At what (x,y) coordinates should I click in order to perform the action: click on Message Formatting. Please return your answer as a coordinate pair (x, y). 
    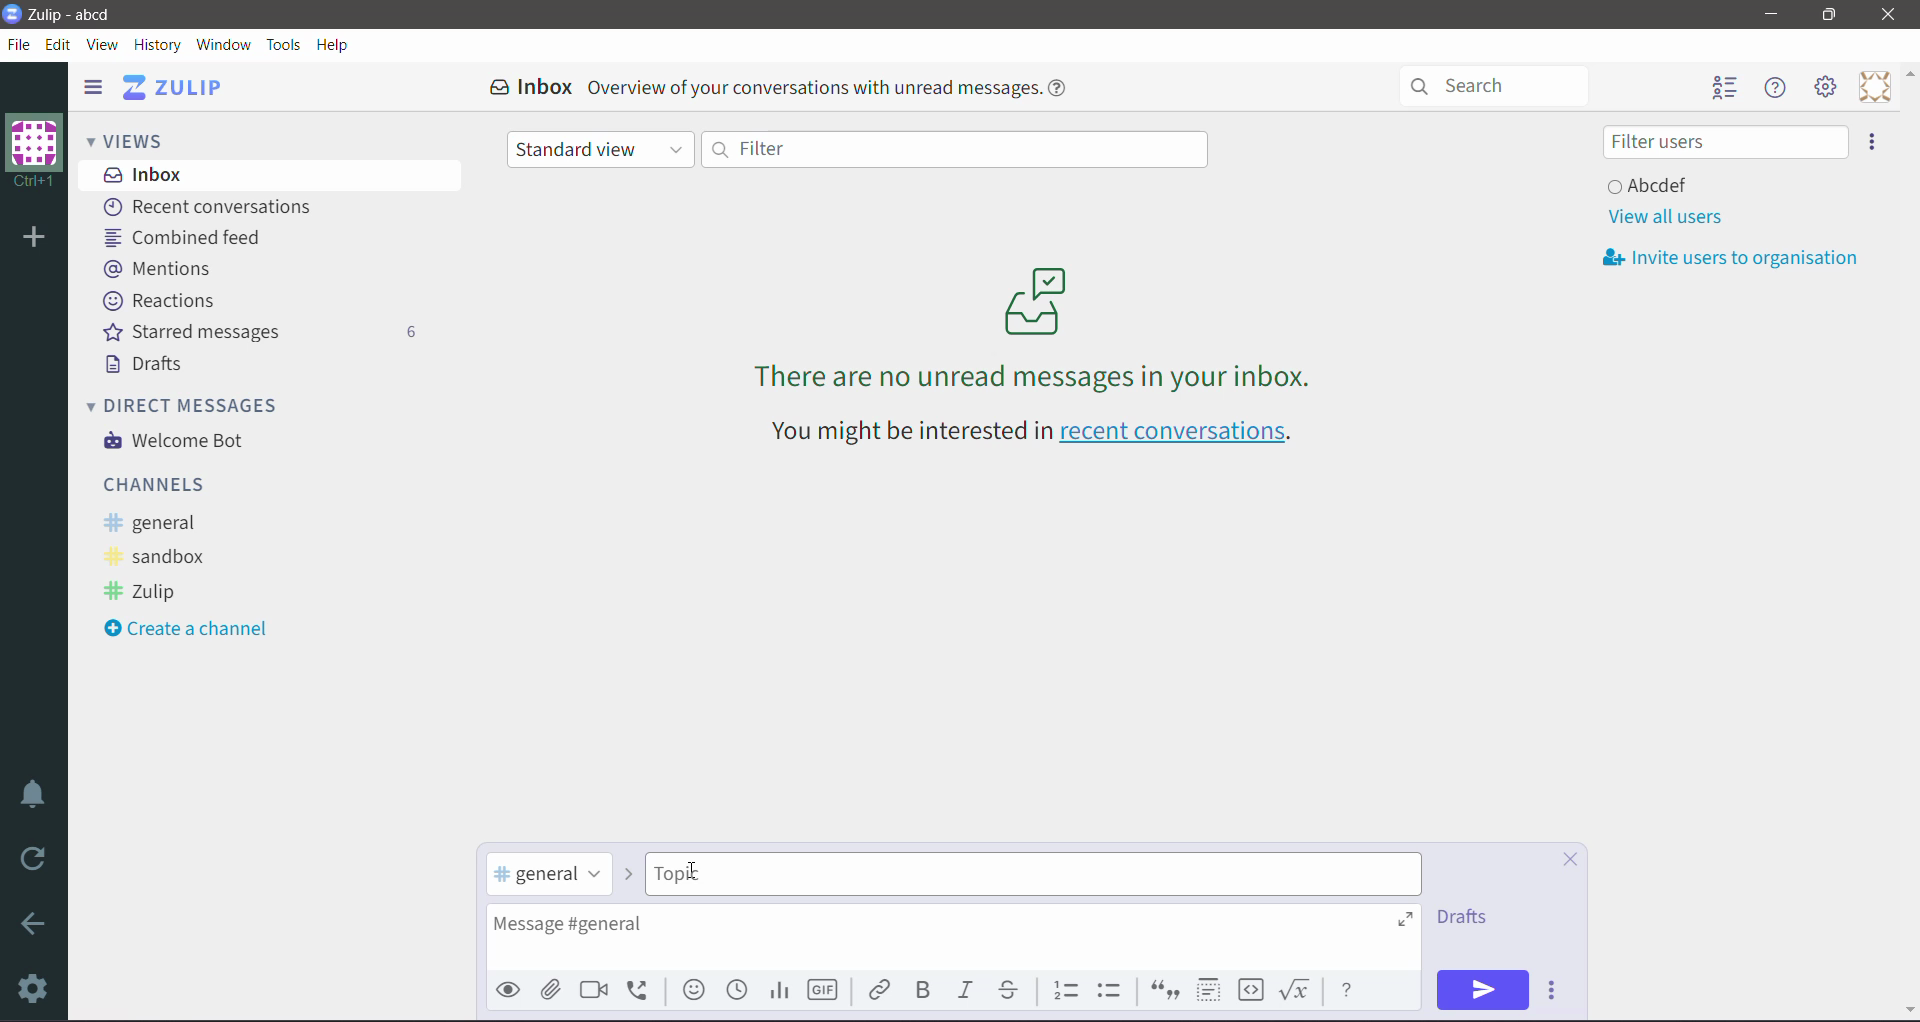
    Looking at the image, I should click on (1347, 988).